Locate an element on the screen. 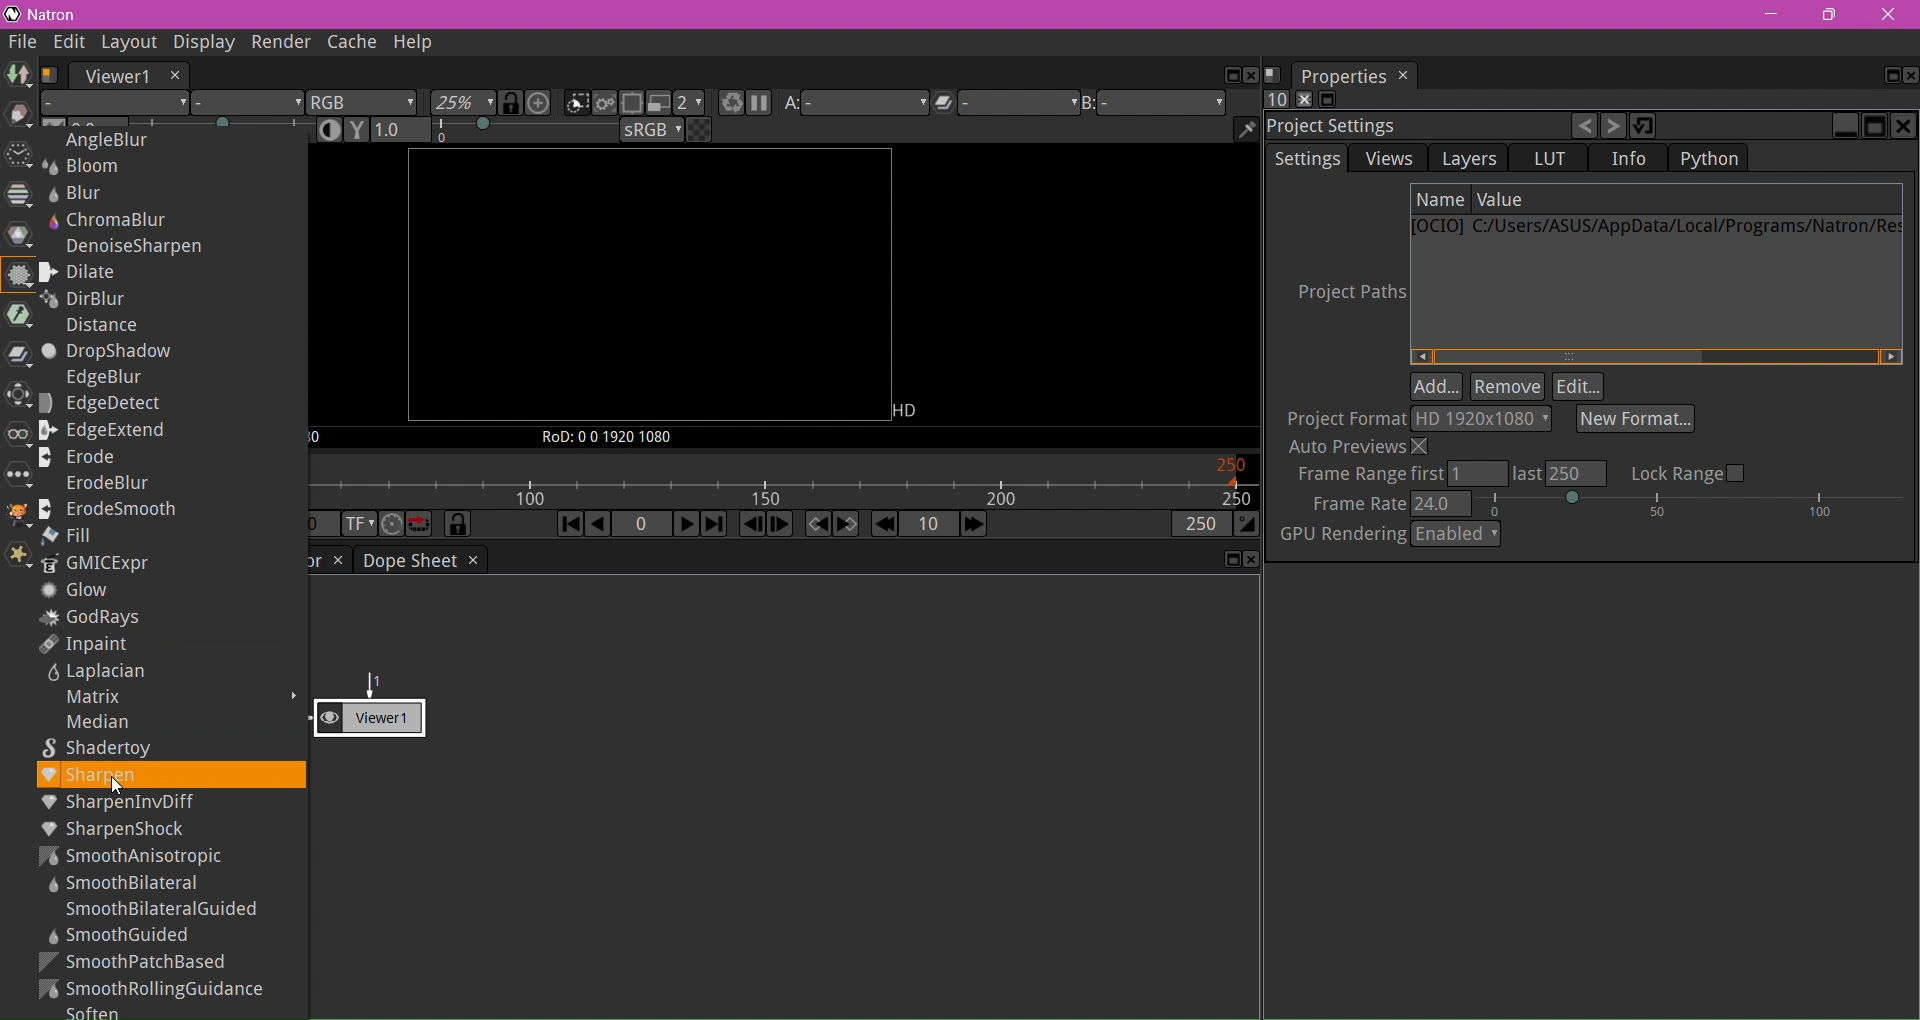  Clips the portion of the image displayed on the viewer to the input stream format is located at coordinates (576, 104).